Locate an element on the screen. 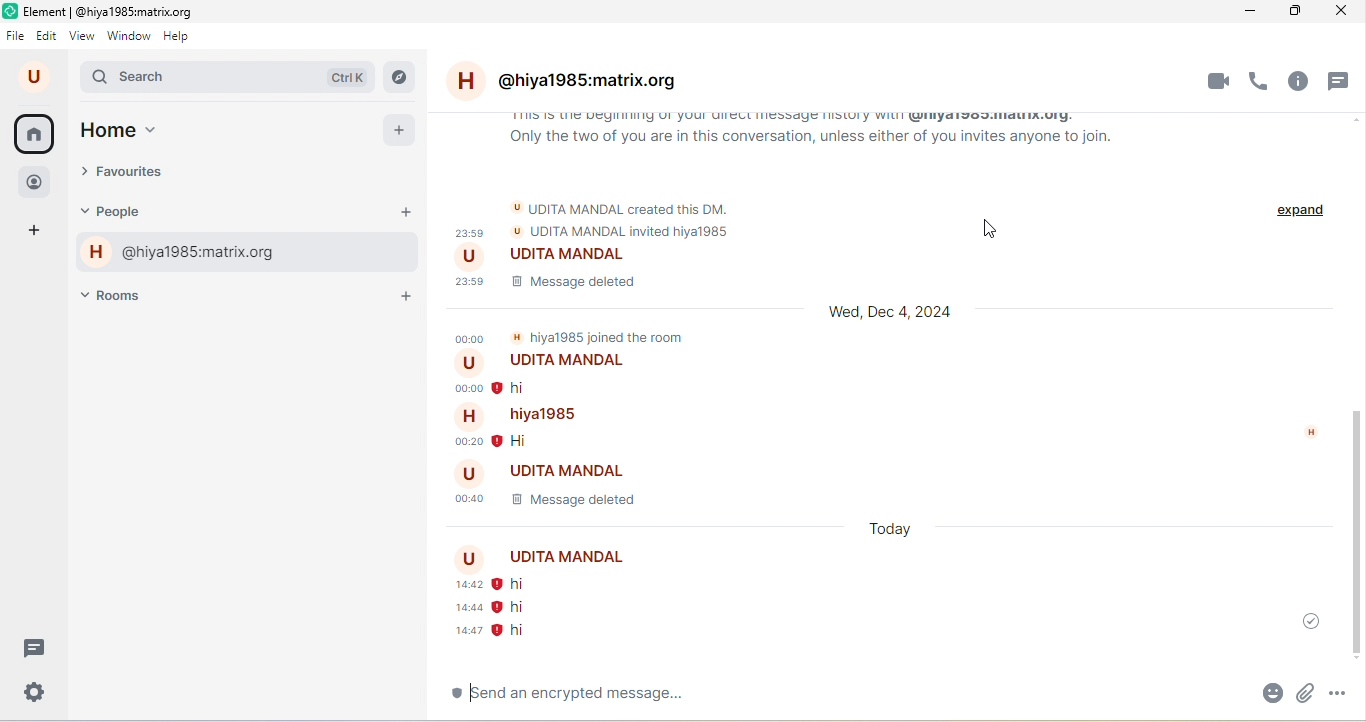 The image size is (1366, 722). threads is located at coordinates (1342, 82).